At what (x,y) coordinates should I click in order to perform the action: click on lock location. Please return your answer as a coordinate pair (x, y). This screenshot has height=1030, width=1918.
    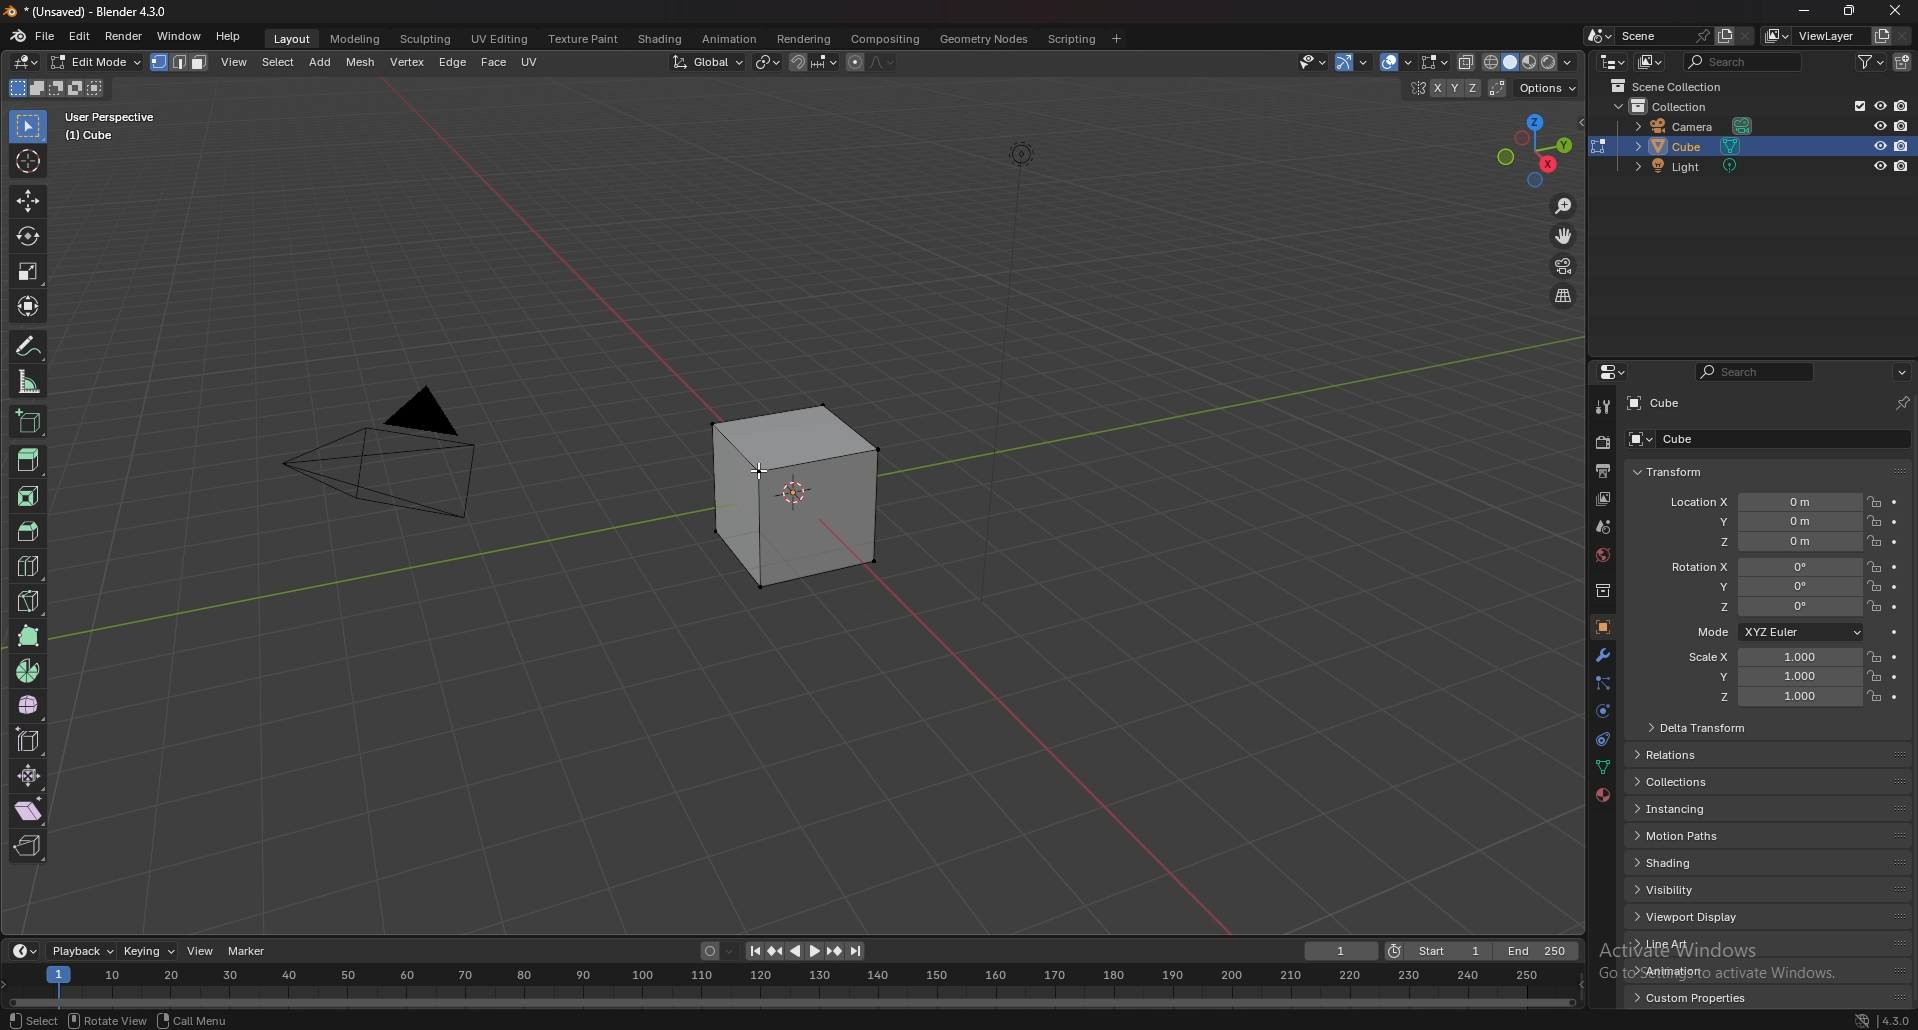
    Looking at the image, I should click on (1875, 586).